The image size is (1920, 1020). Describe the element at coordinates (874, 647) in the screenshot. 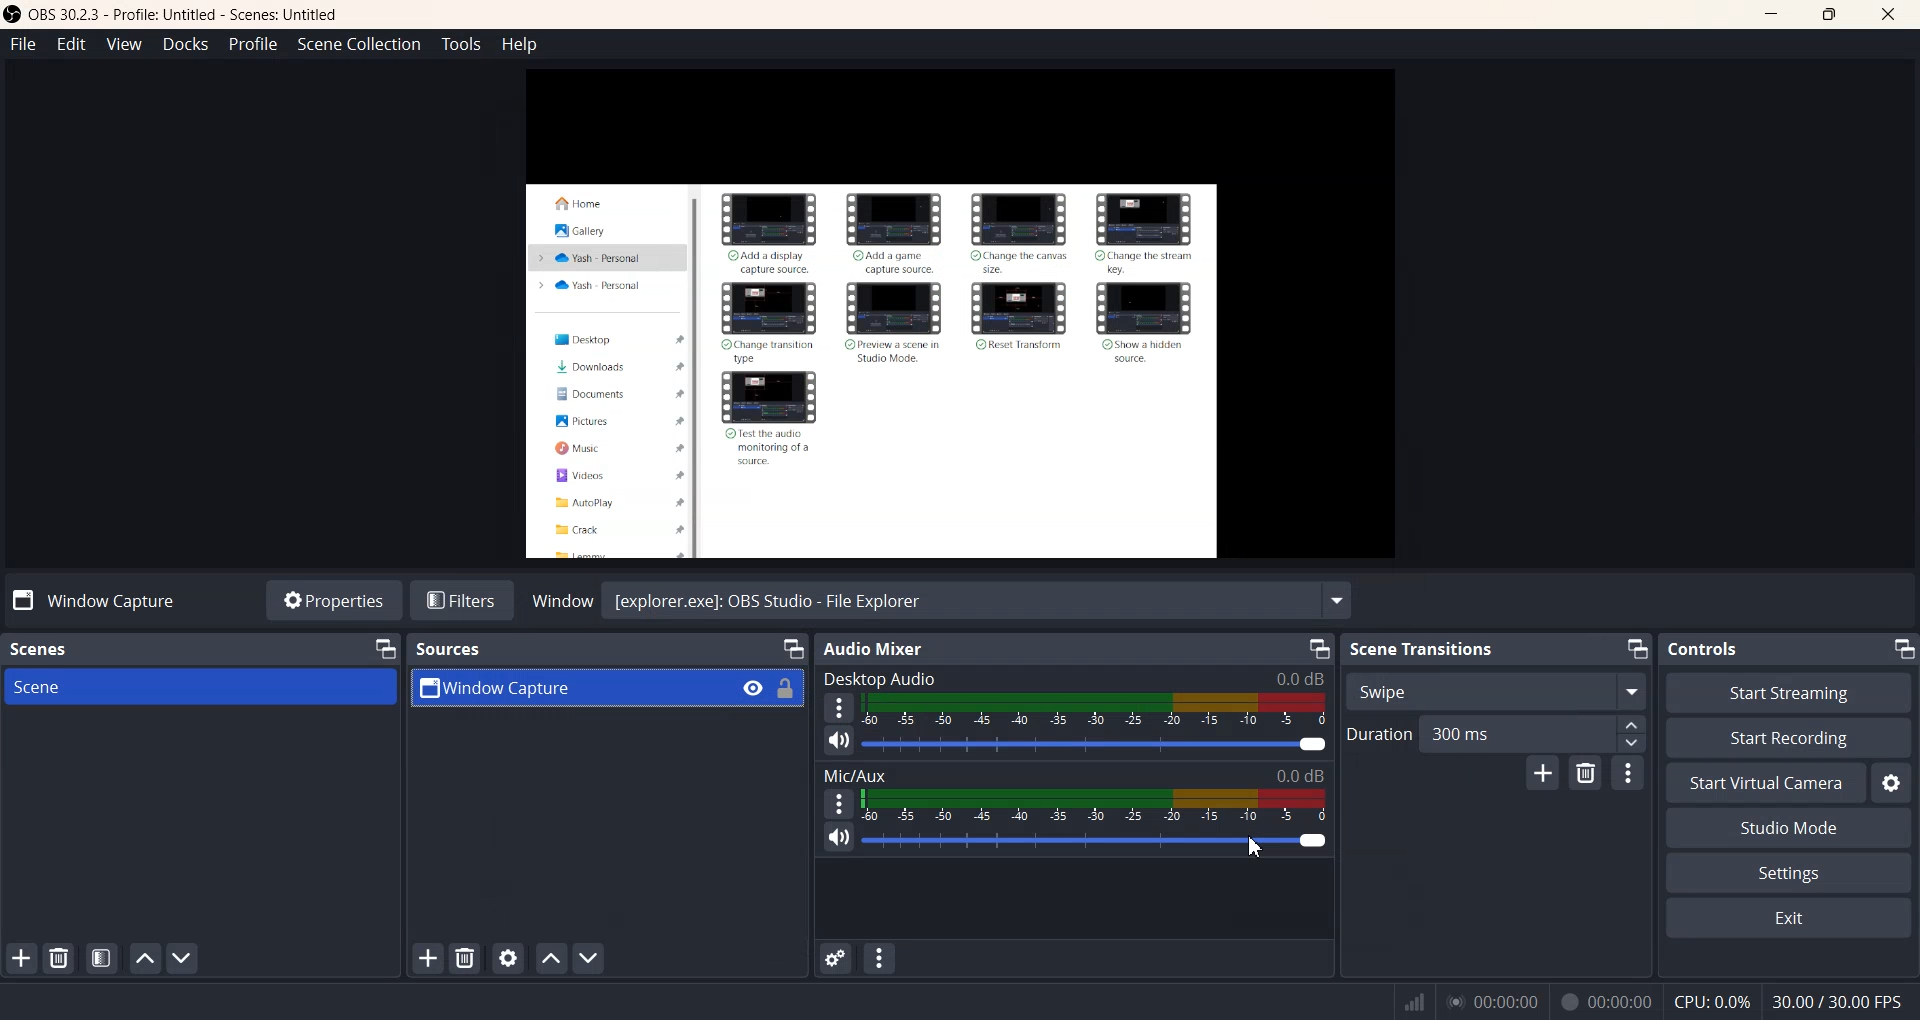

I see `Audio Mixer` at that location.